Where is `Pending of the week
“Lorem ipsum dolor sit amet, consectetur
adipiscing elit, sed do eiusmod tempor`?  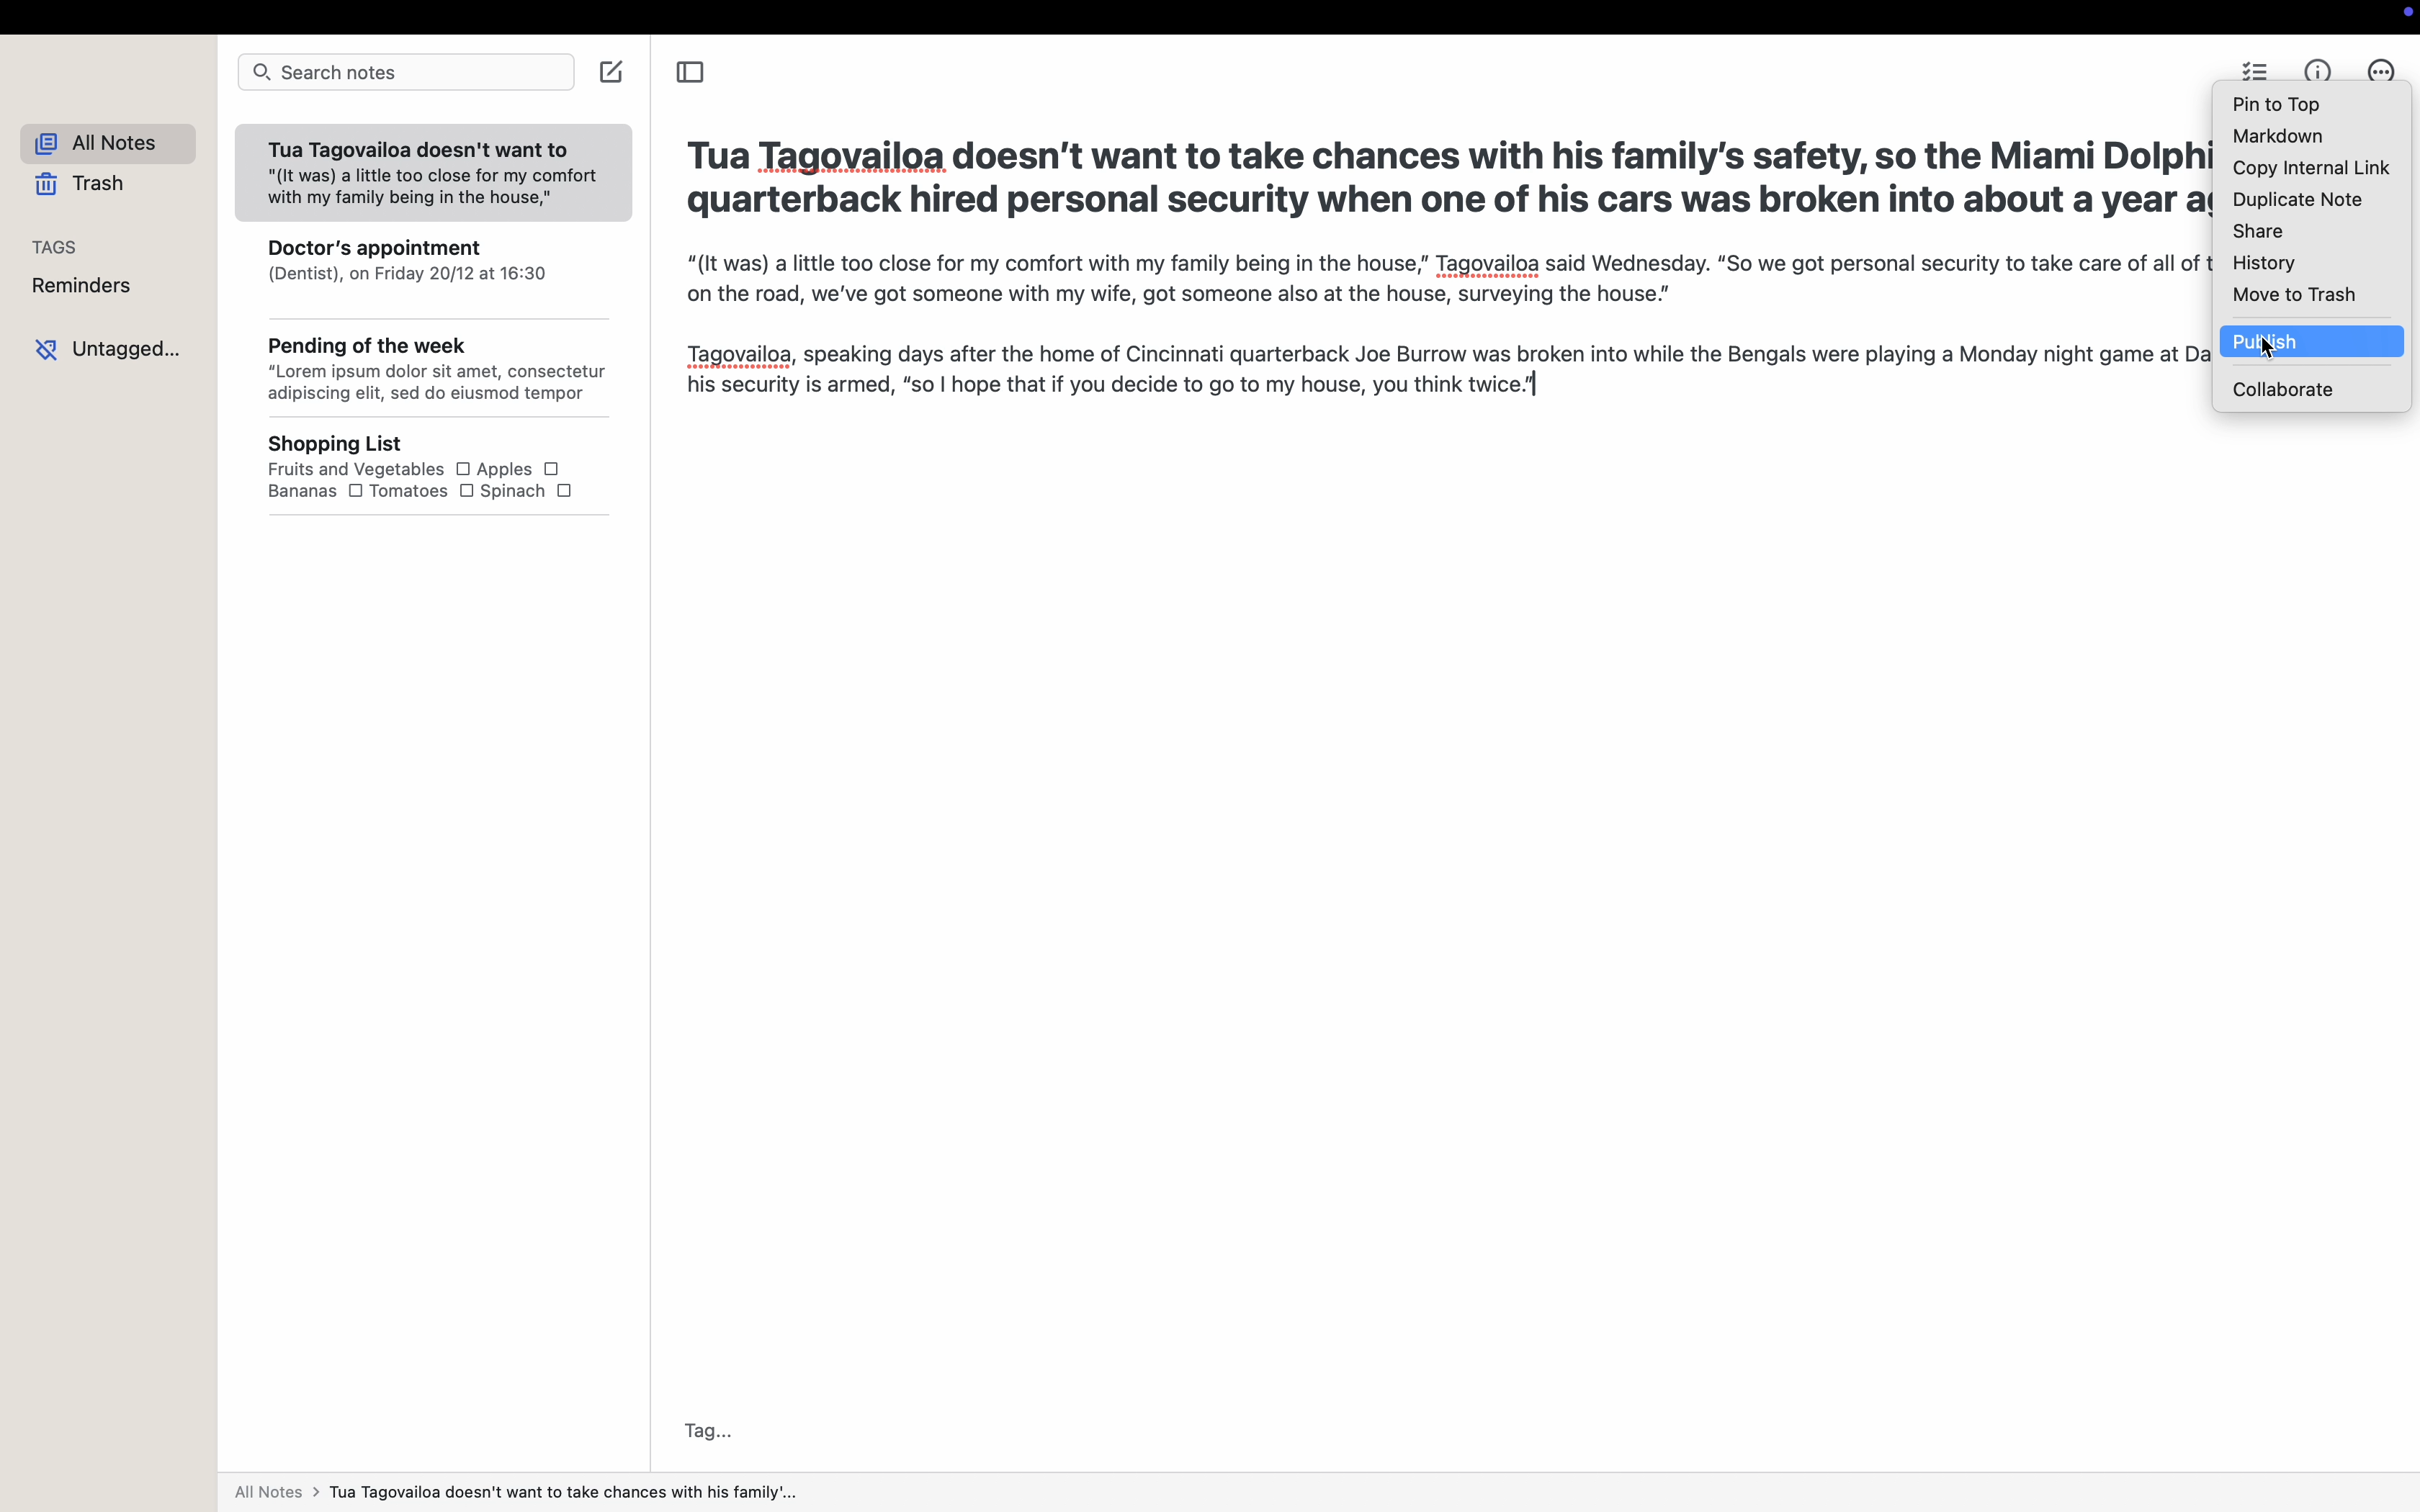
Pending of the week
“Lorem ipsum dolor sit amet, consectetur
adipiscing elit, sed do eiusmod tempor is located at coordinates (439, 372).